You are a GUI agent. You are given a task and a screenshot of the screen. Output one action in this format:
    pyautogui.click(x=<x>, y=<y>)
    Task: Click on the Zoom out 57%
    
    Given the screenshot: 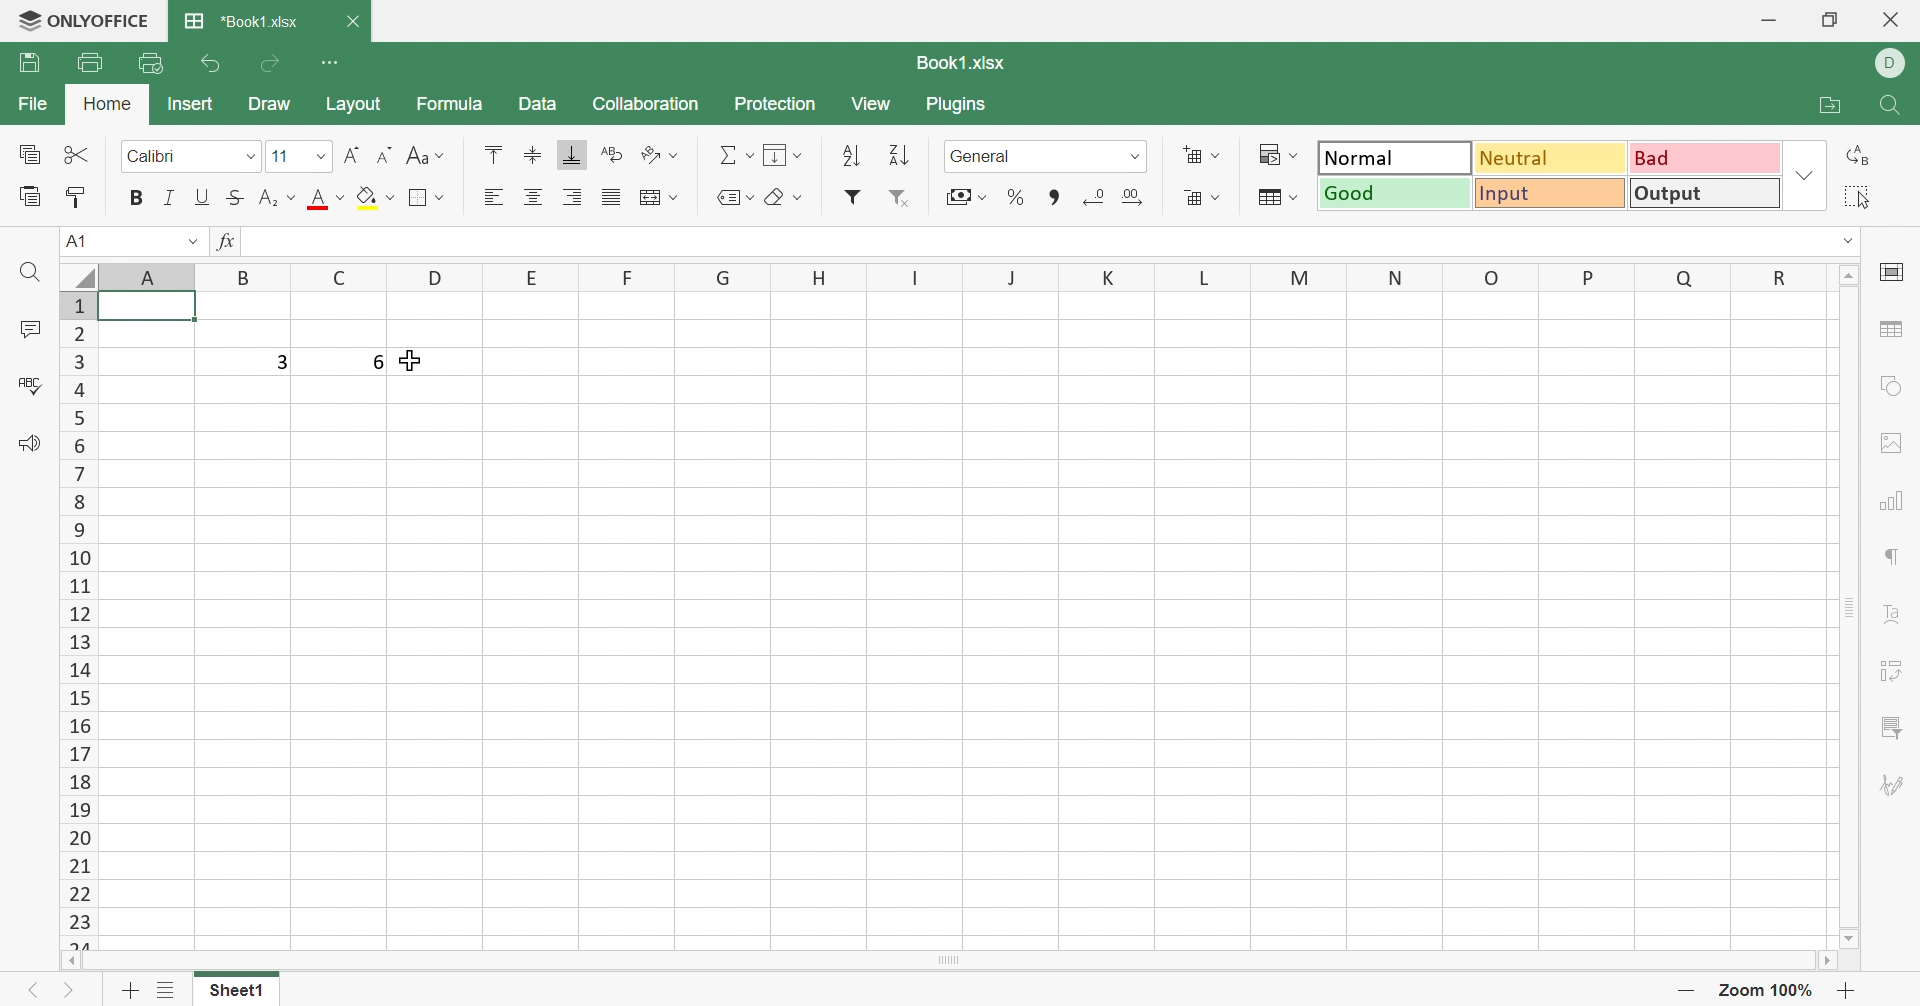 What is the action you would take?
    pyautogui.click(x=1765, y=989)
    